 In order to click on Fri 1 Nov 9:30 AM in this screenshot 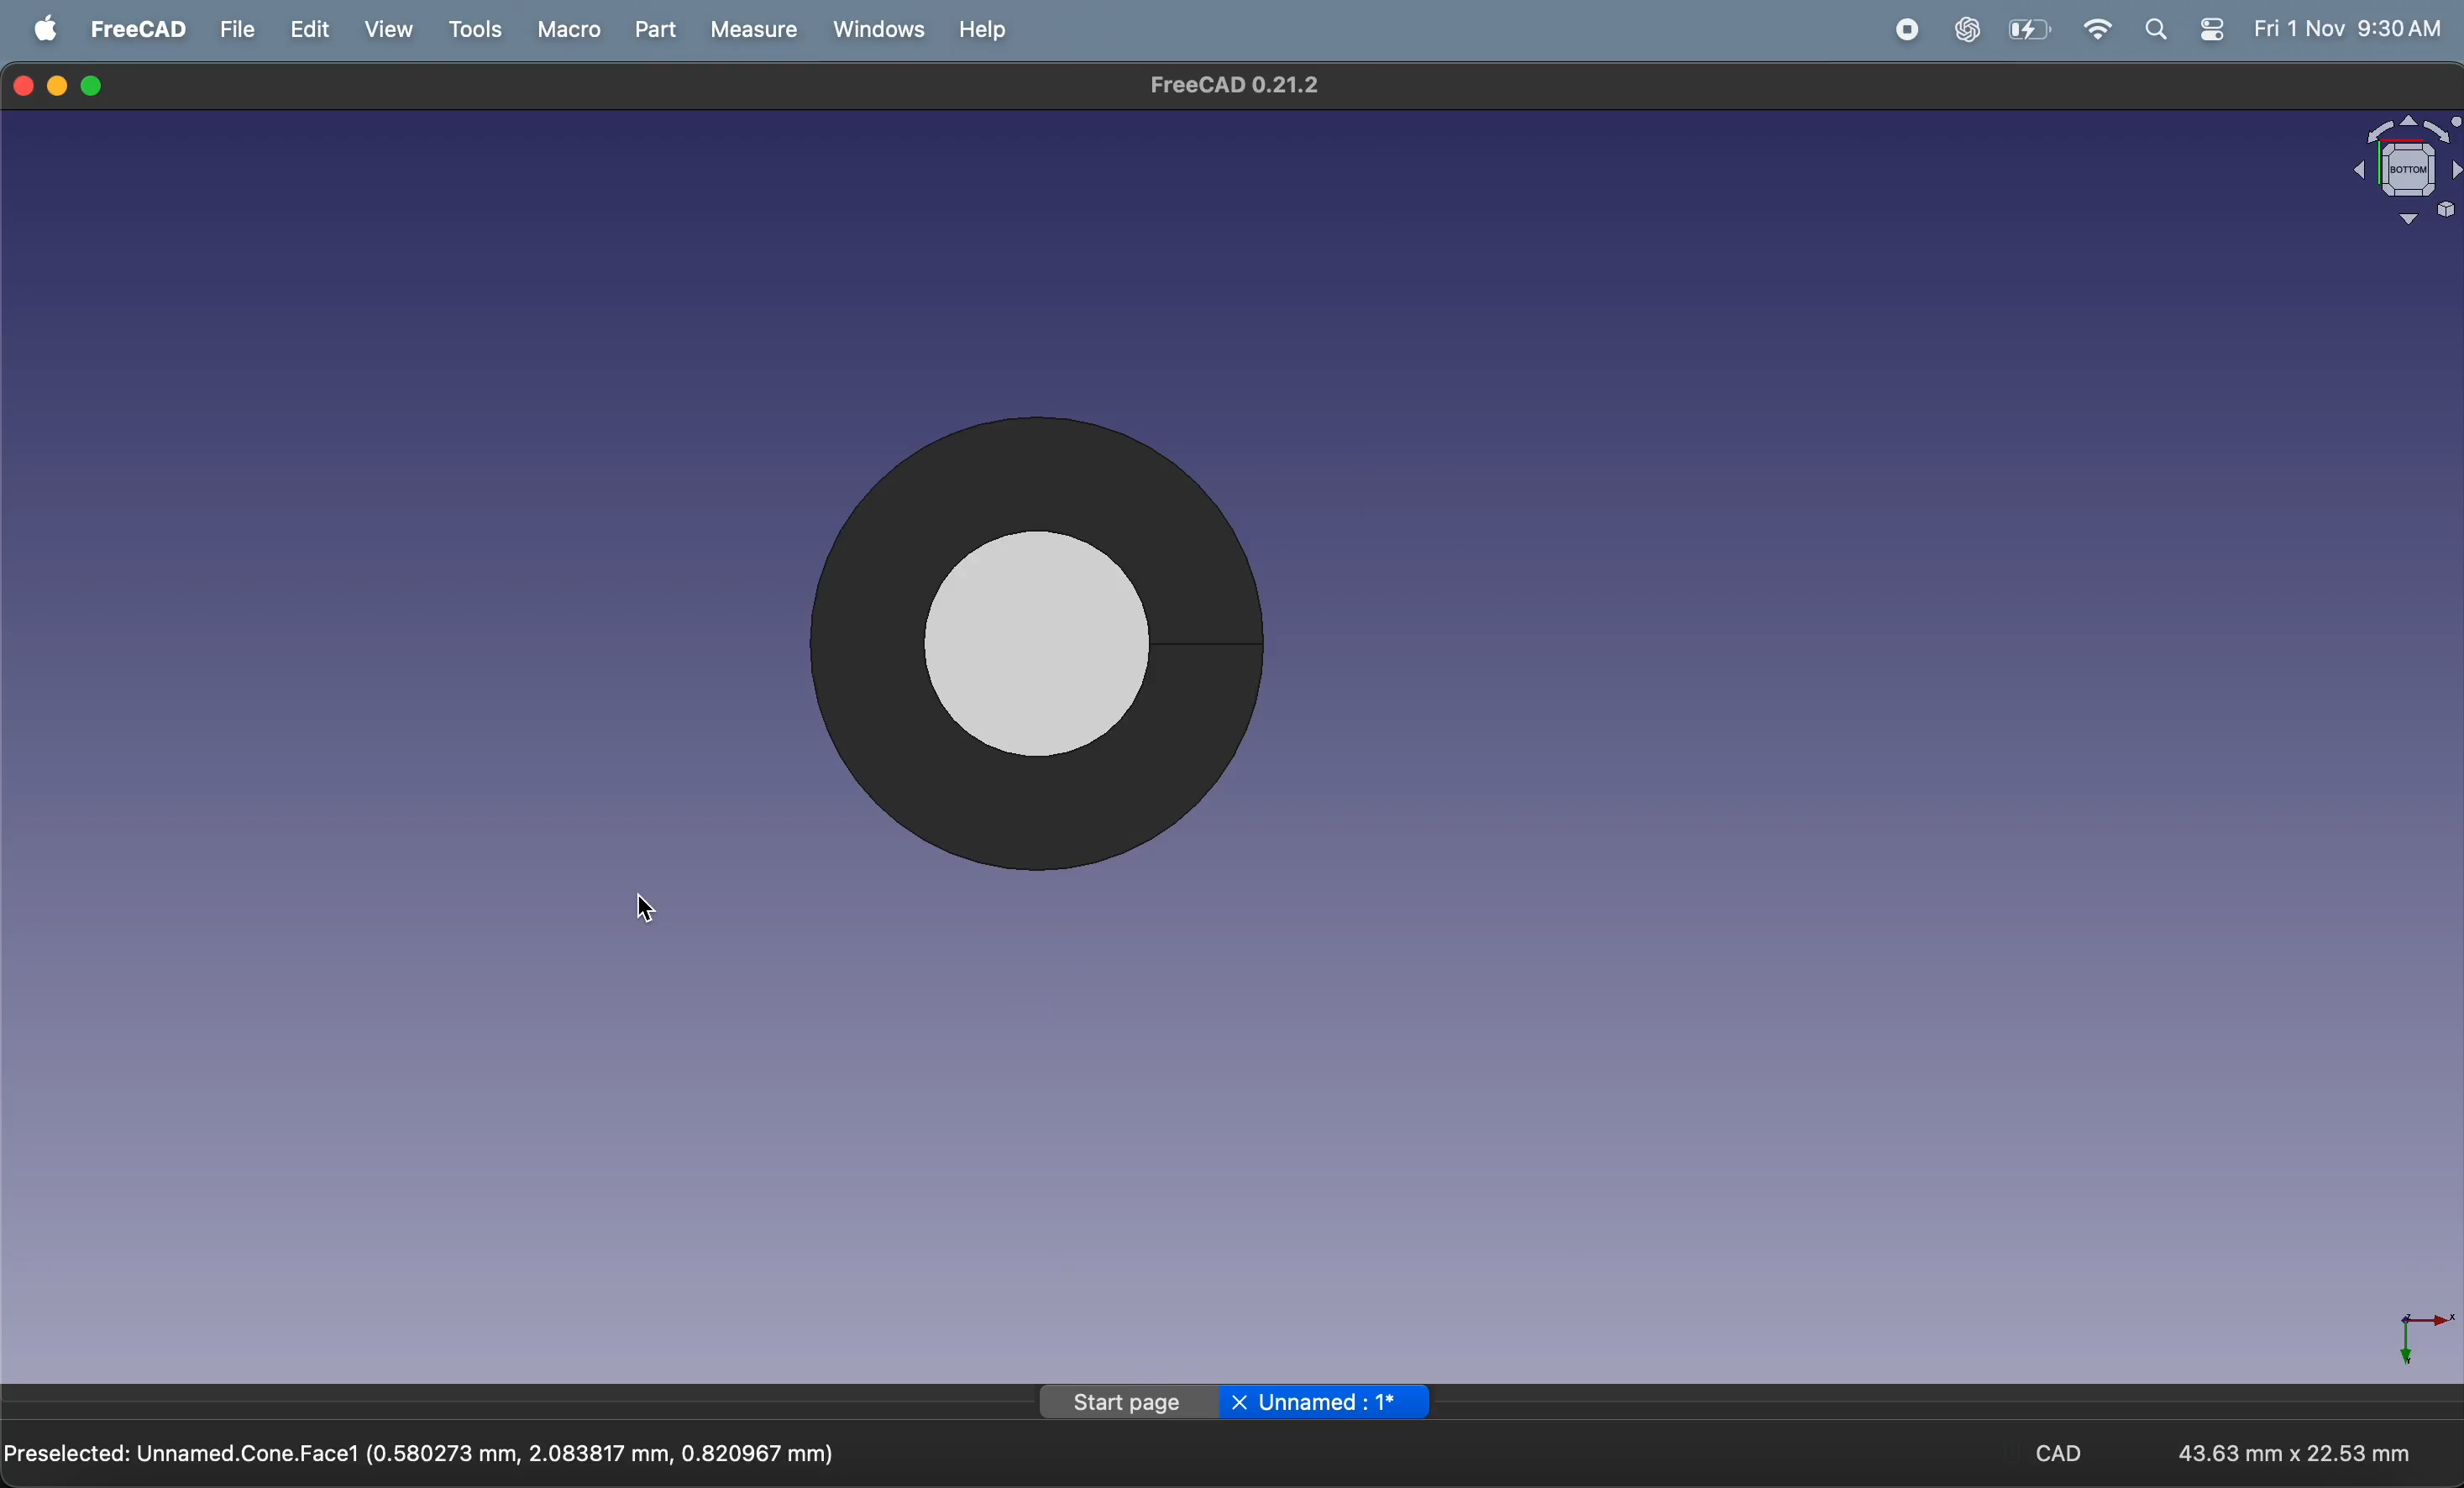, I will do `click(2346, 28)`.